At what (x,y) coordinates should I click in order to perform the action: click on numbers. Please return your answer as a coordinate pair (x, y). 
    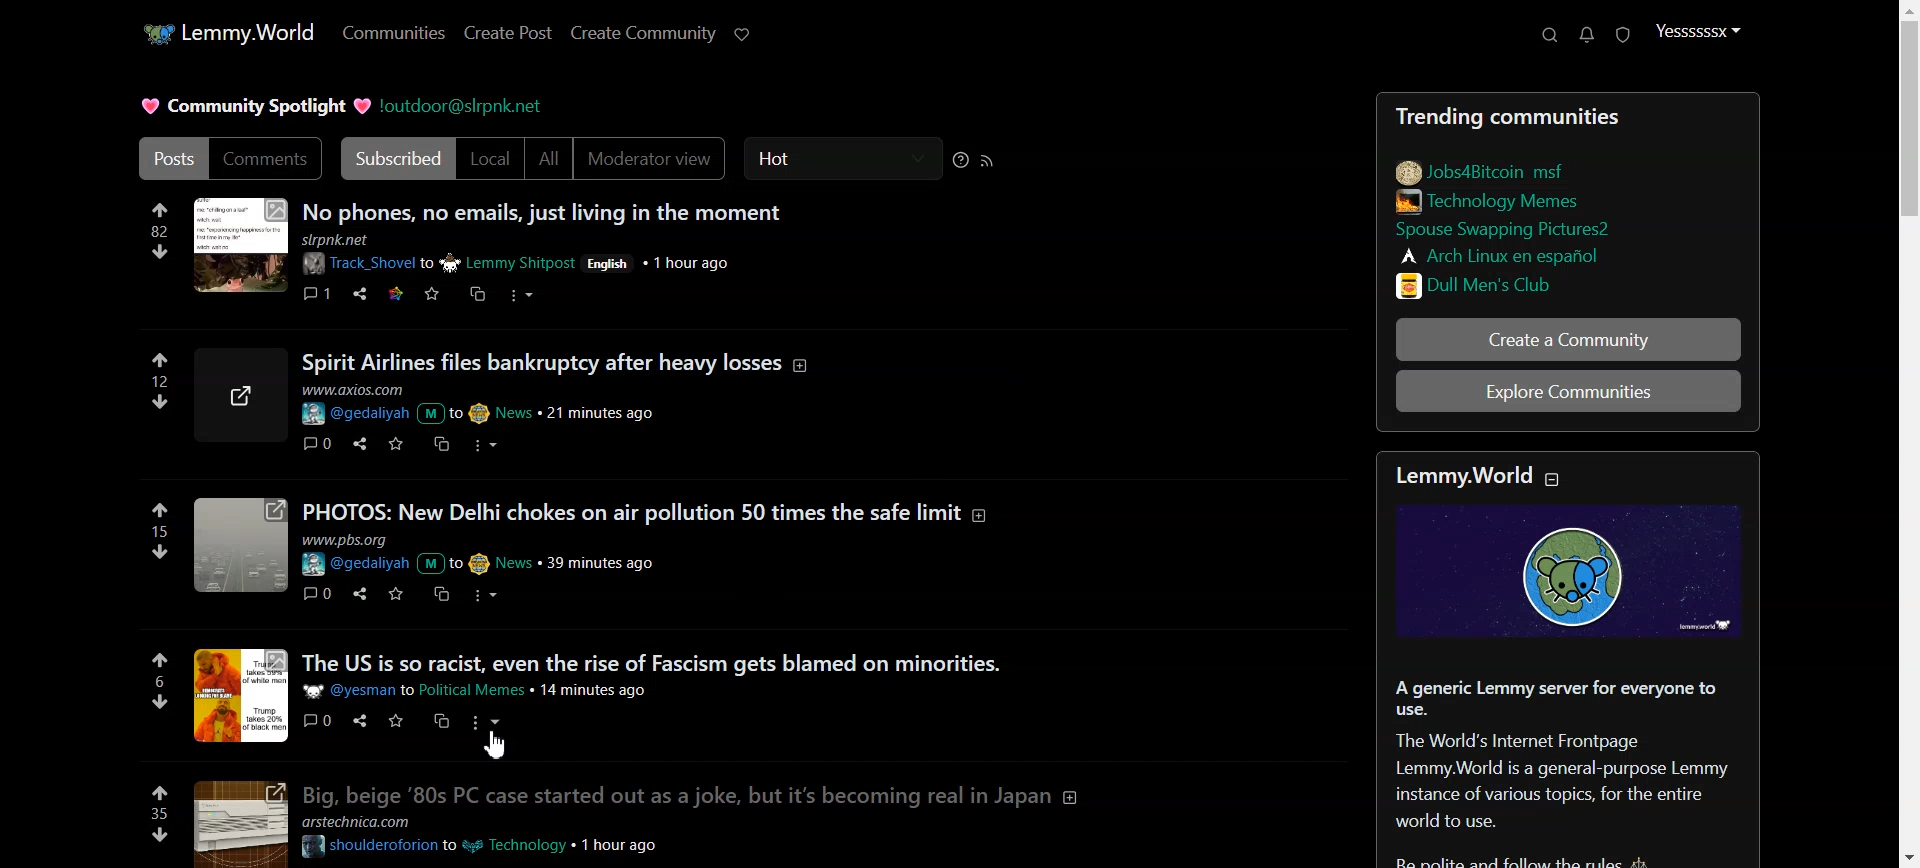
    Looking at the image, I should click on (159, 813).